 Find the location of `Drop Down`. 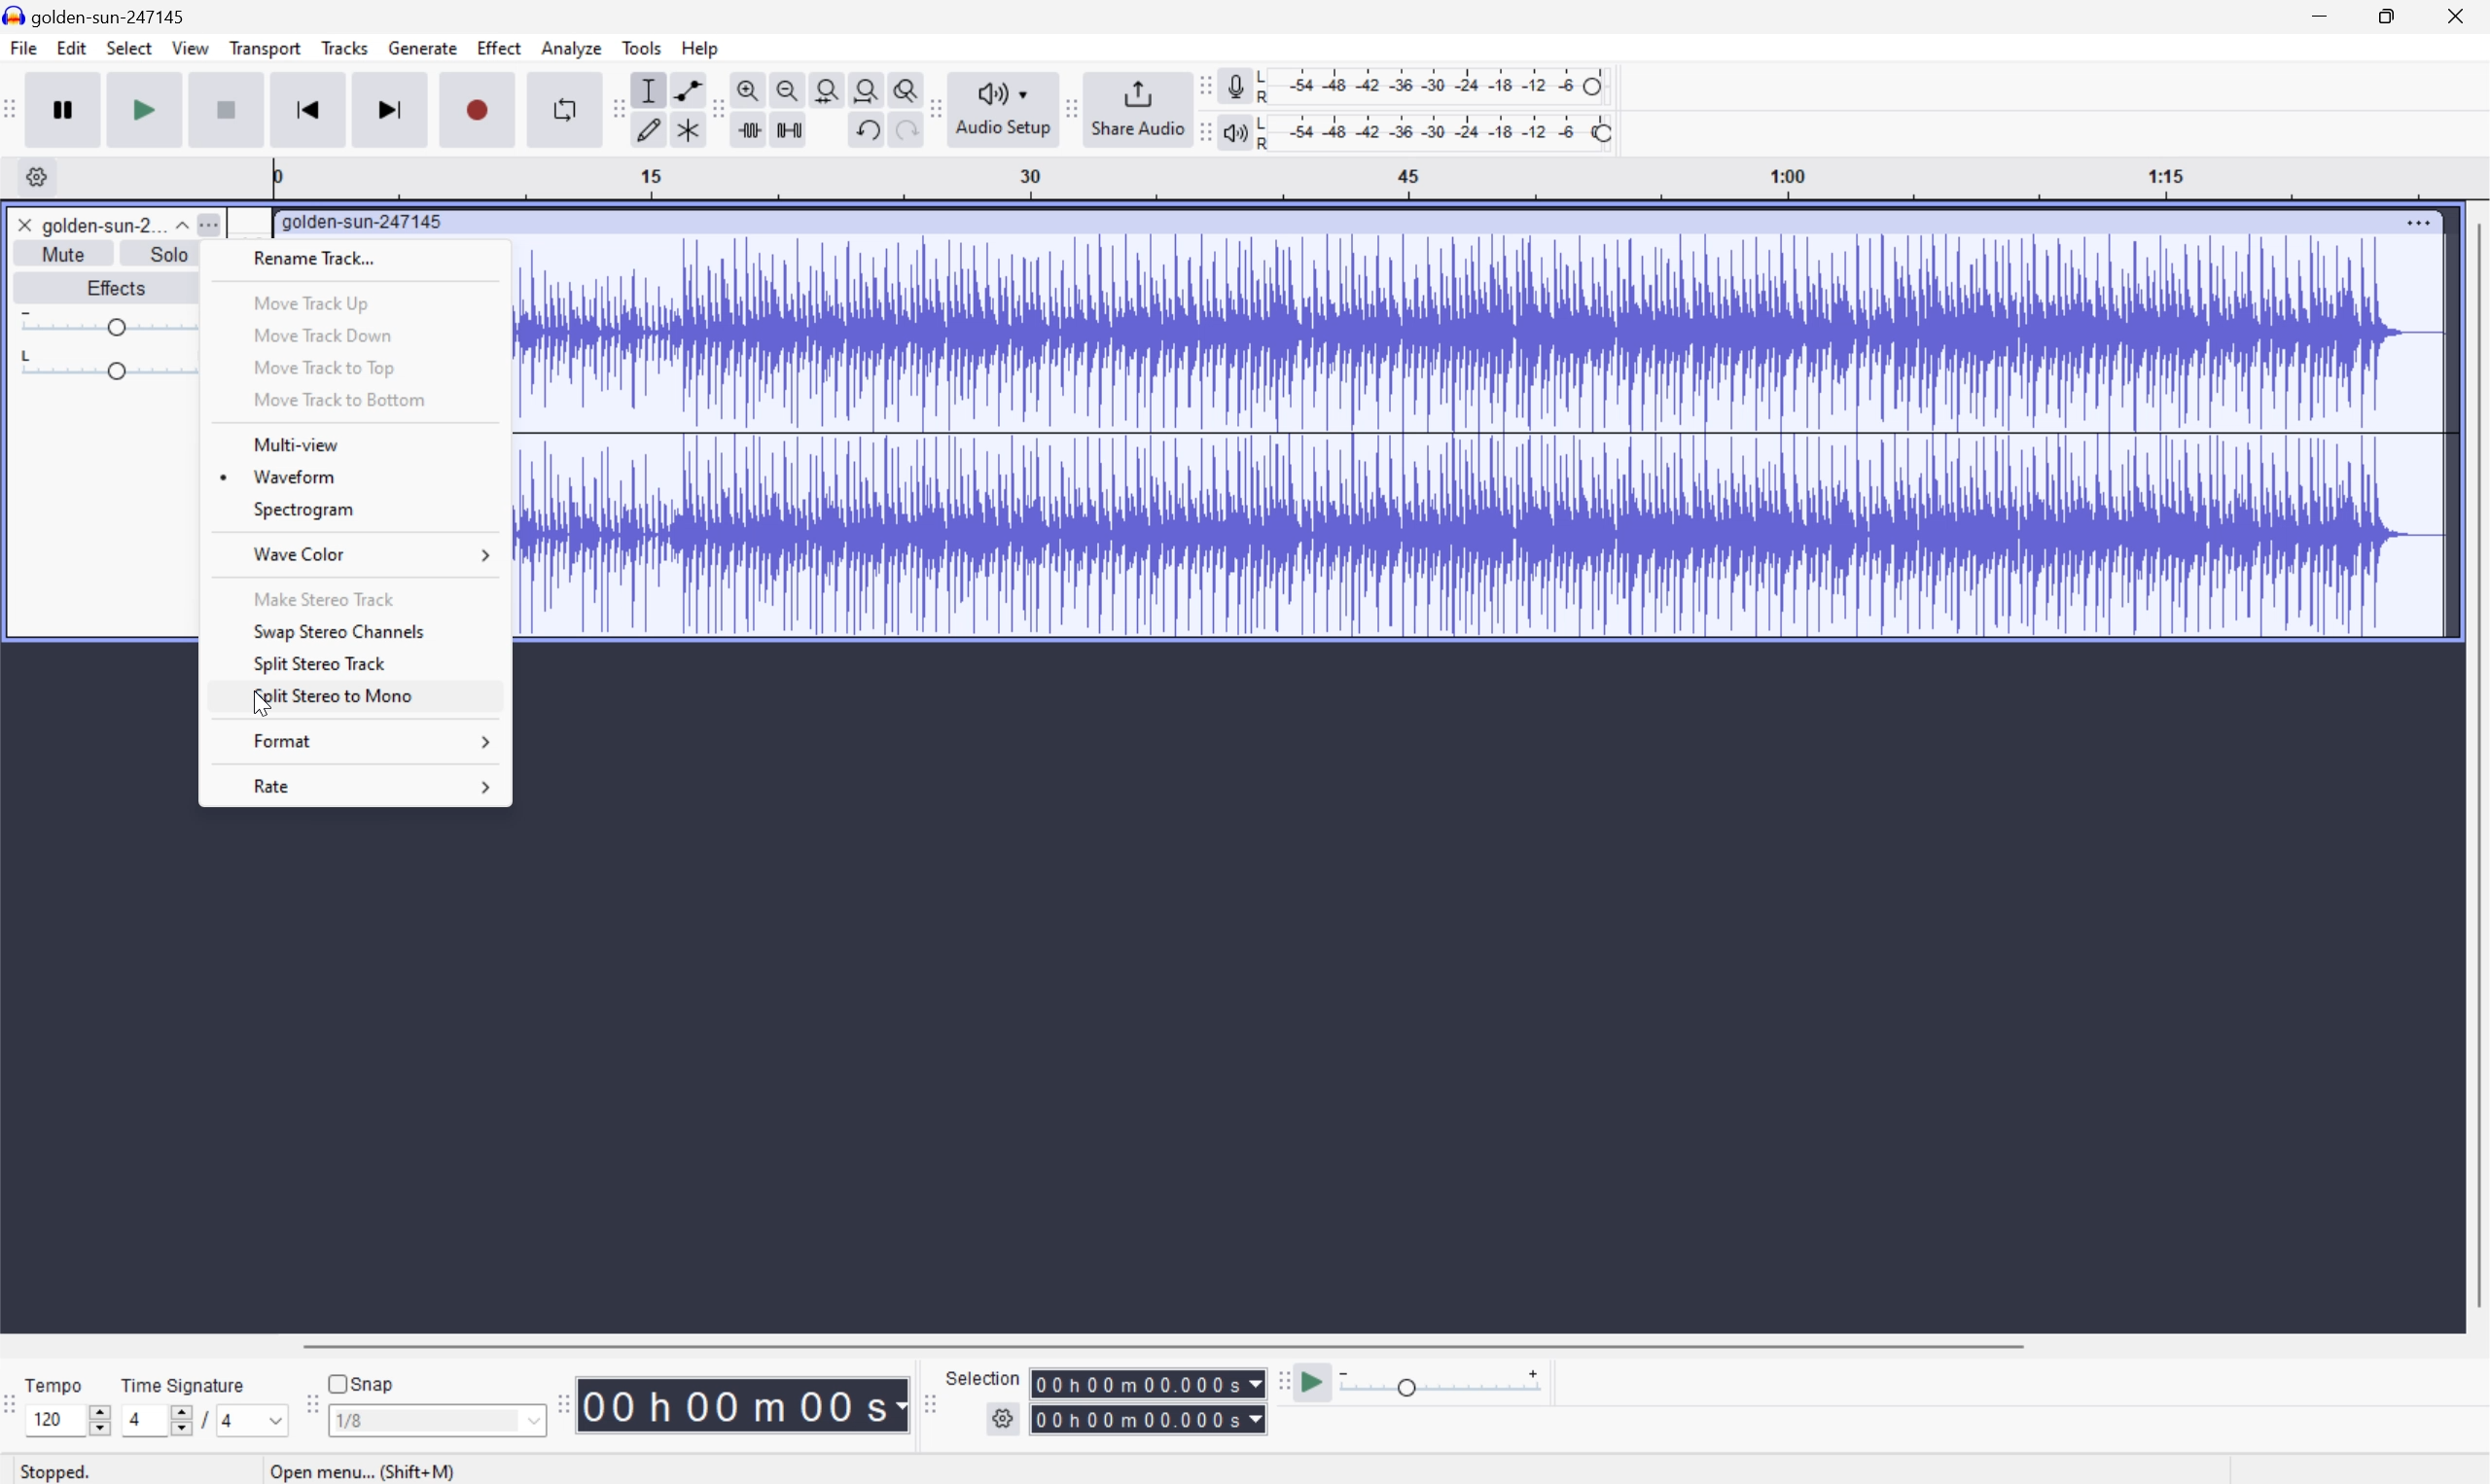

Drop Down is located at coordinates (486, 788).